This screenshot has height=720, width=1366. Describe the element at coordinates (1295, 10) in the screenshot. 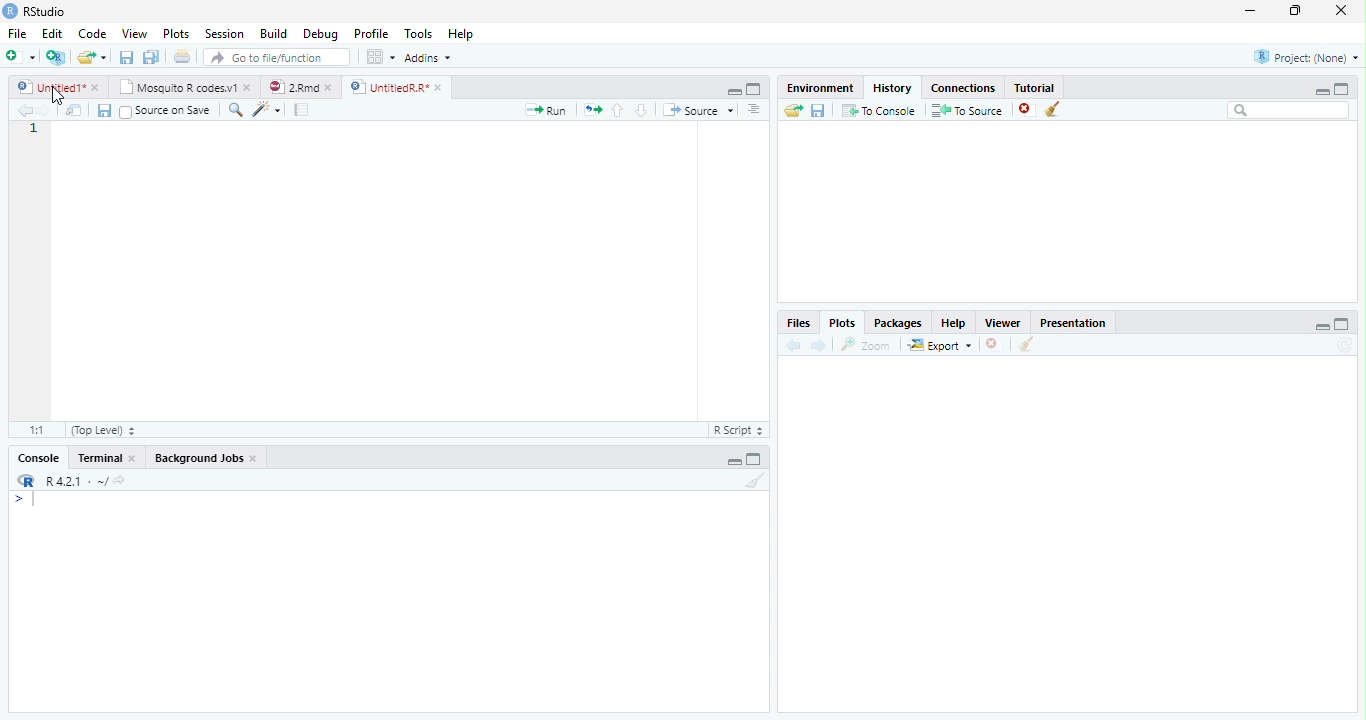

I see `restore` at that location.